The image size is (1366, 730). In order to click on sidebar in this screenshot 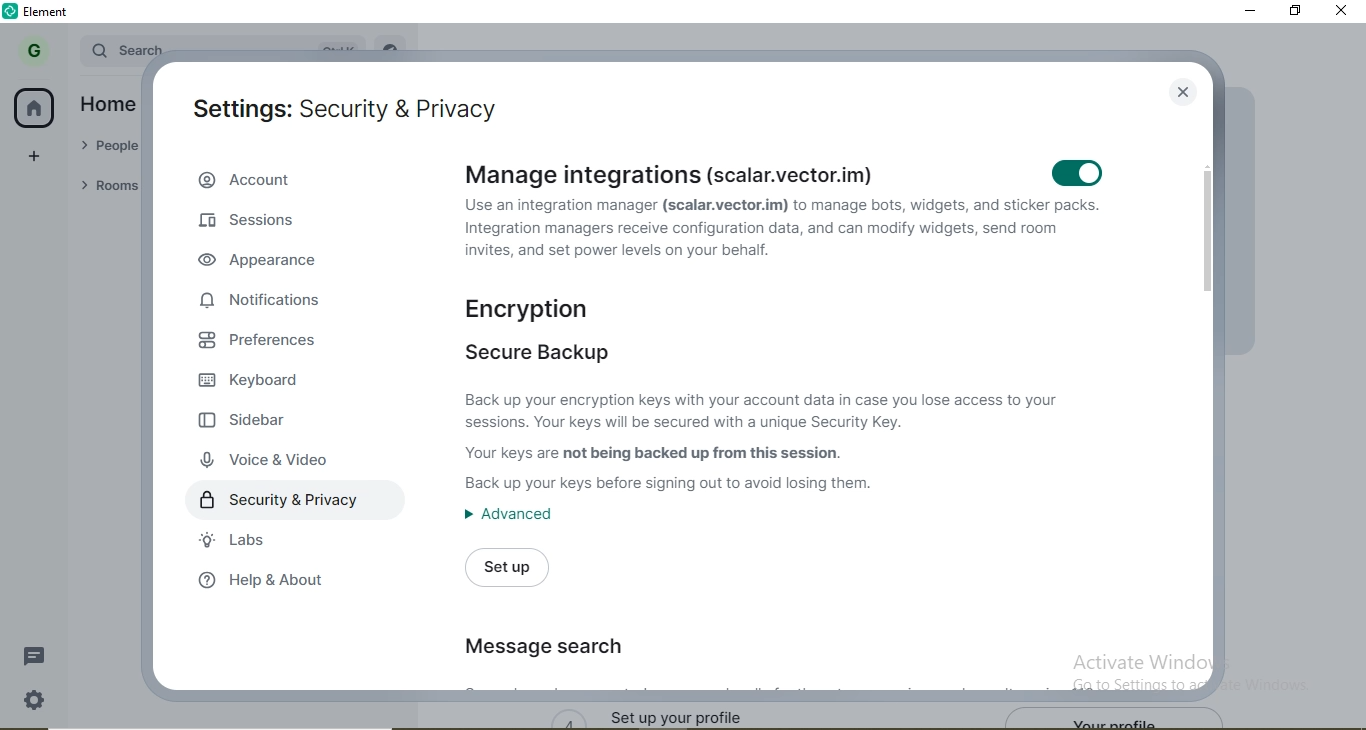, I will do `click(259, 426)`.